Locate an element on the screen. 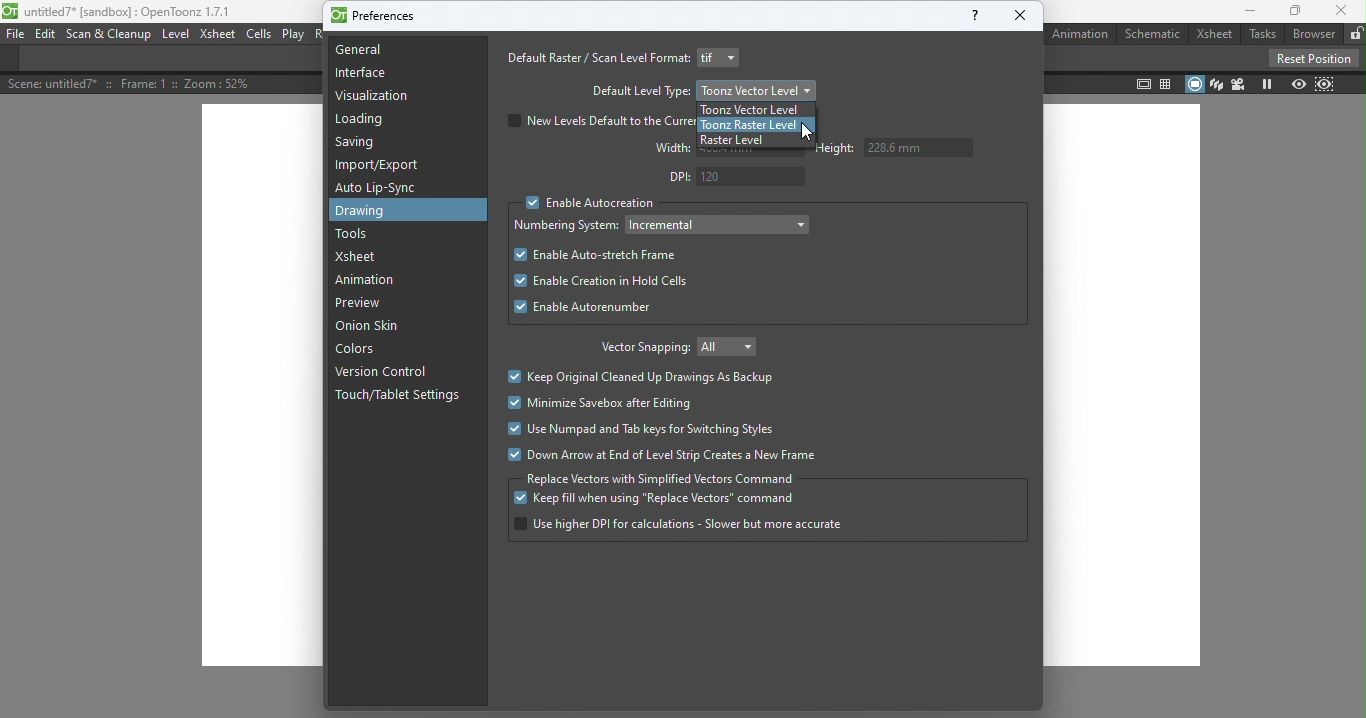 Image resolution: width=1366 pixels, height=718 pixels. Raster level is located at coordinates (743, 141).